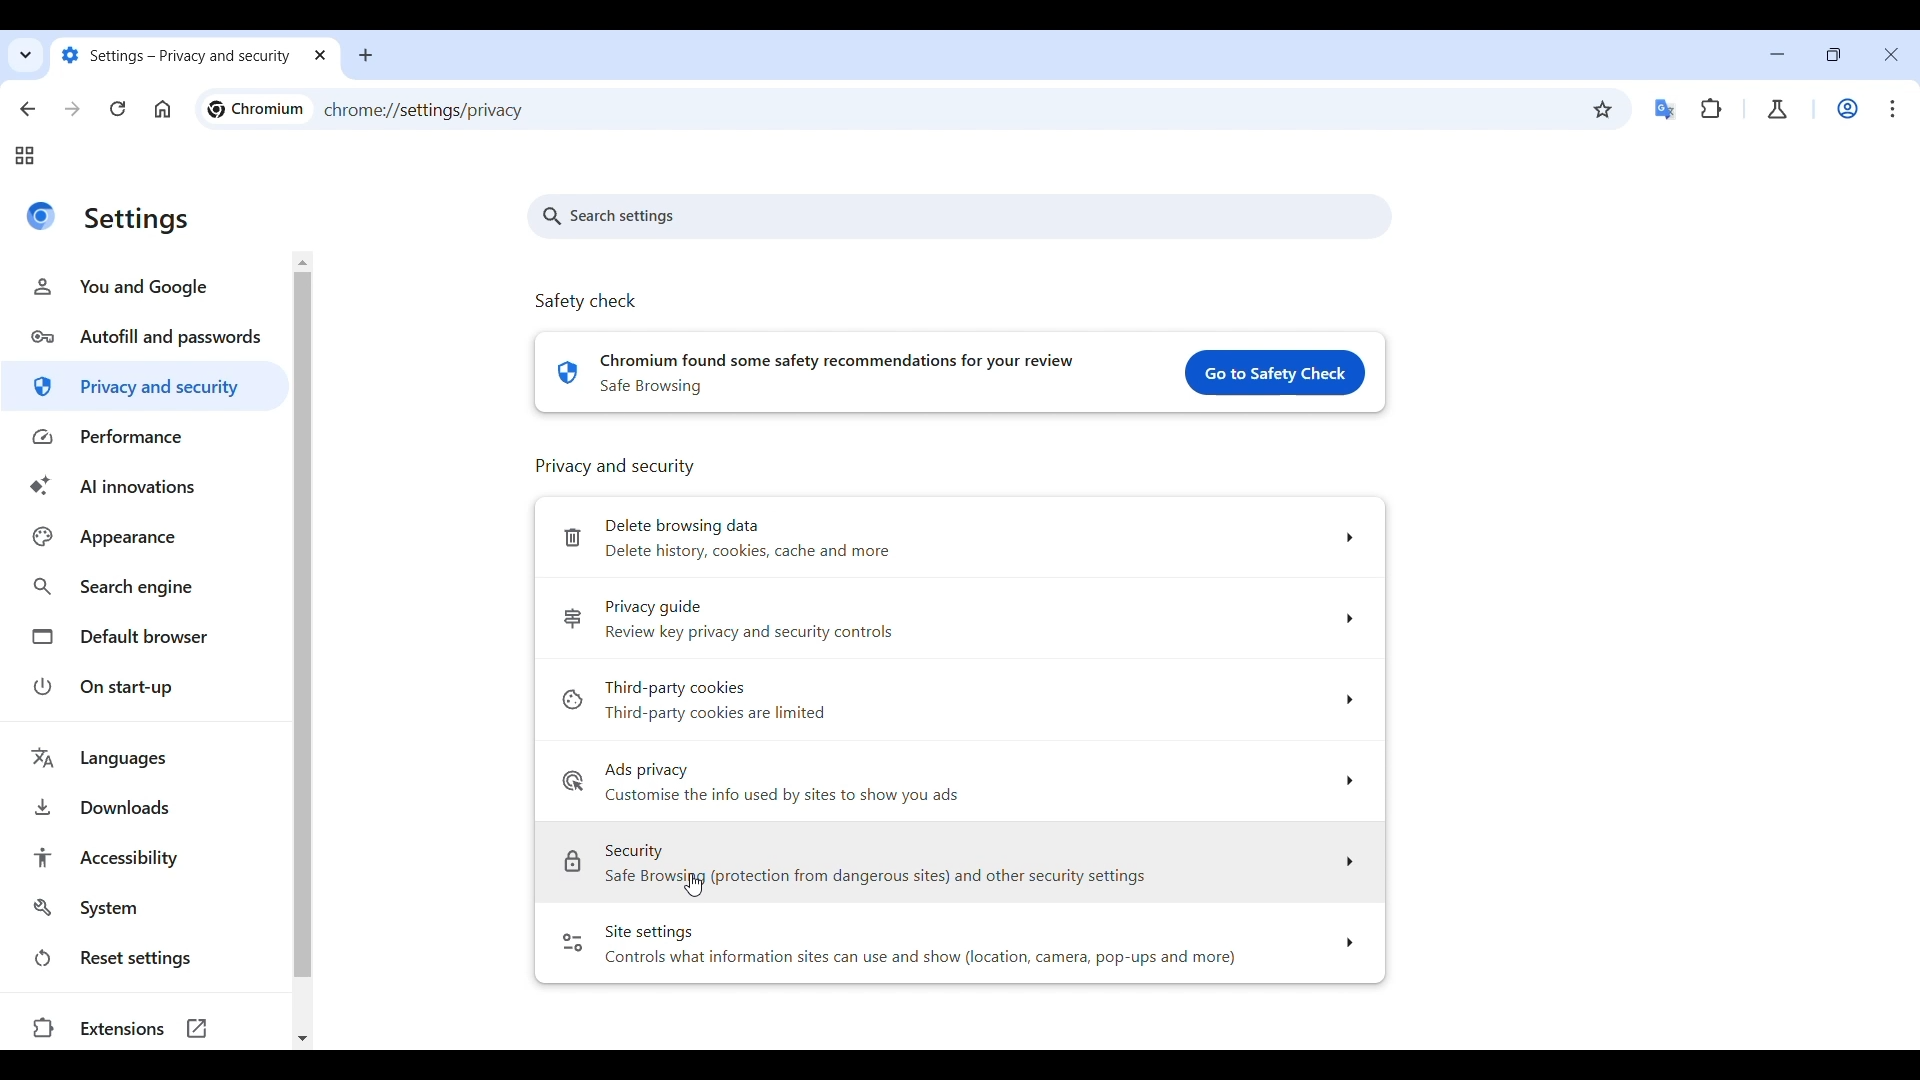 The height and width of the screenshot is (1080, 1920). Describe the element at coordinates (148, 908) in the screenshot. I see `System` at that location.